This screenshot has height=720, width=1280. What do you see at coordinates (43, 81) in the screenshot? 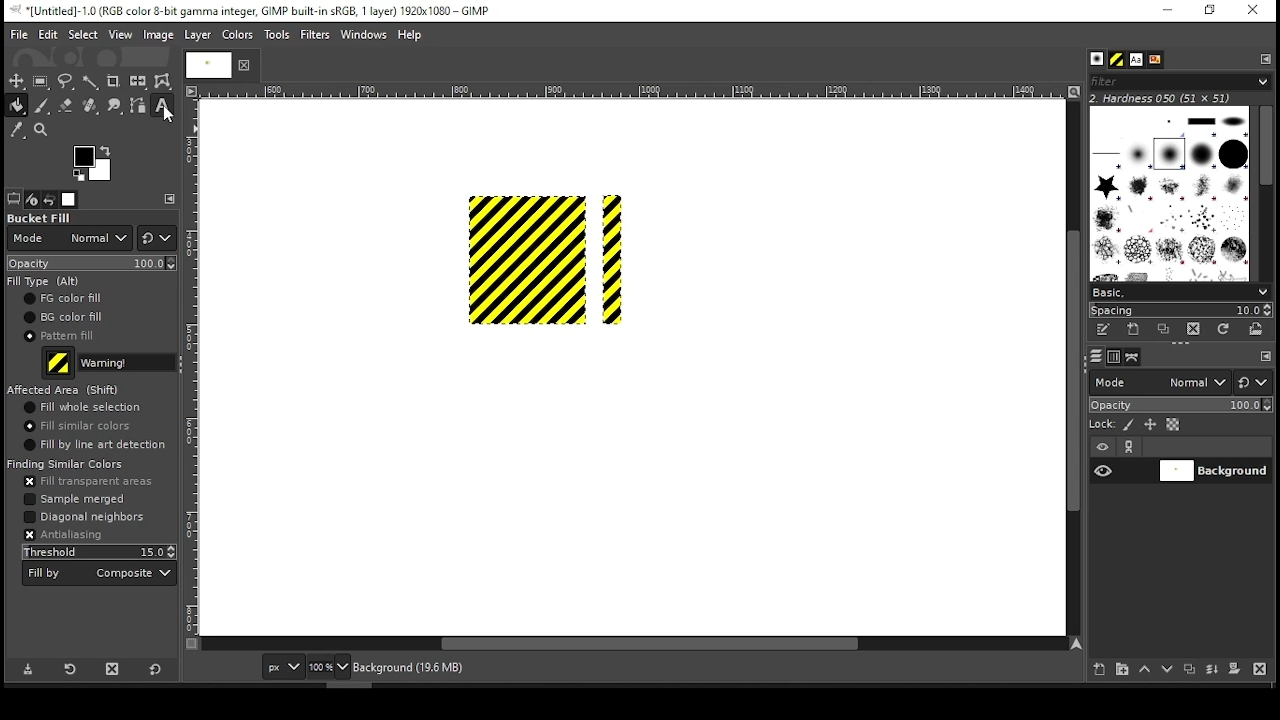
I see `rectangular selection tool` at bounding box center [43, 81].